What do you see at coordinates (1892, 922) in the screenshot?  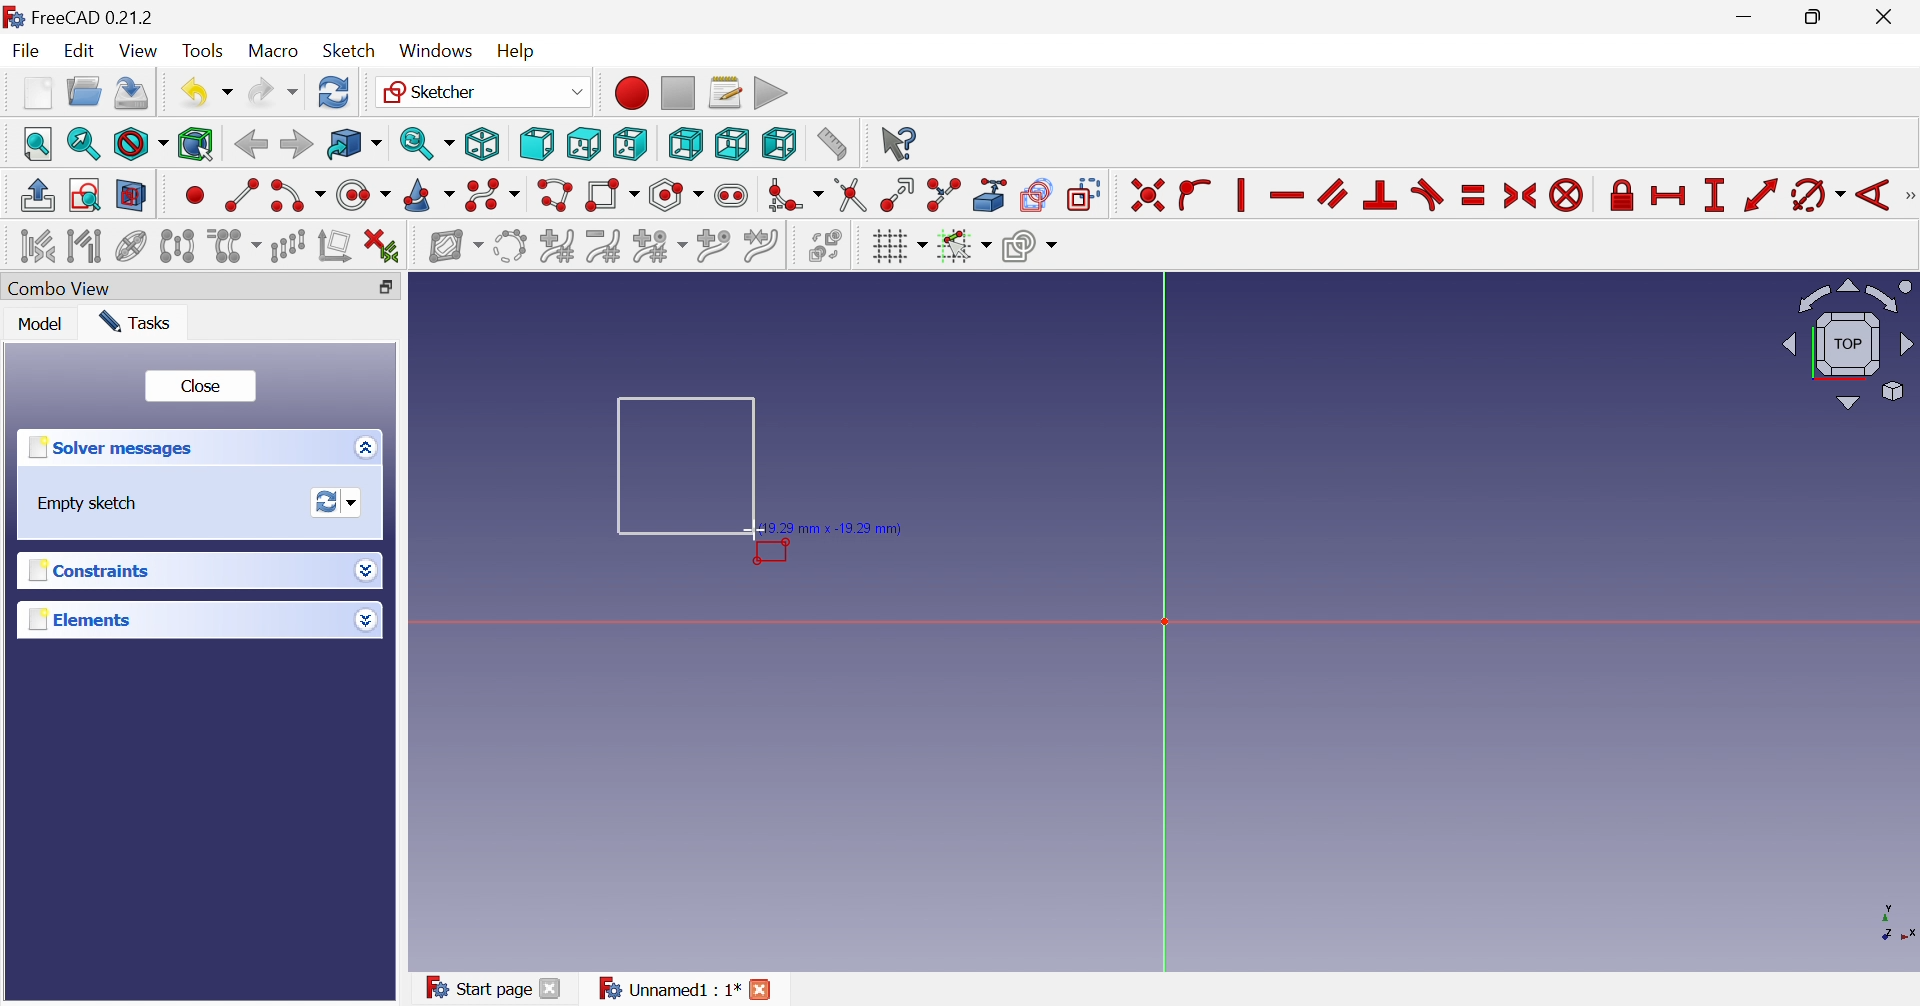 I see `x, y axis` at bounding box center [1892, 922].